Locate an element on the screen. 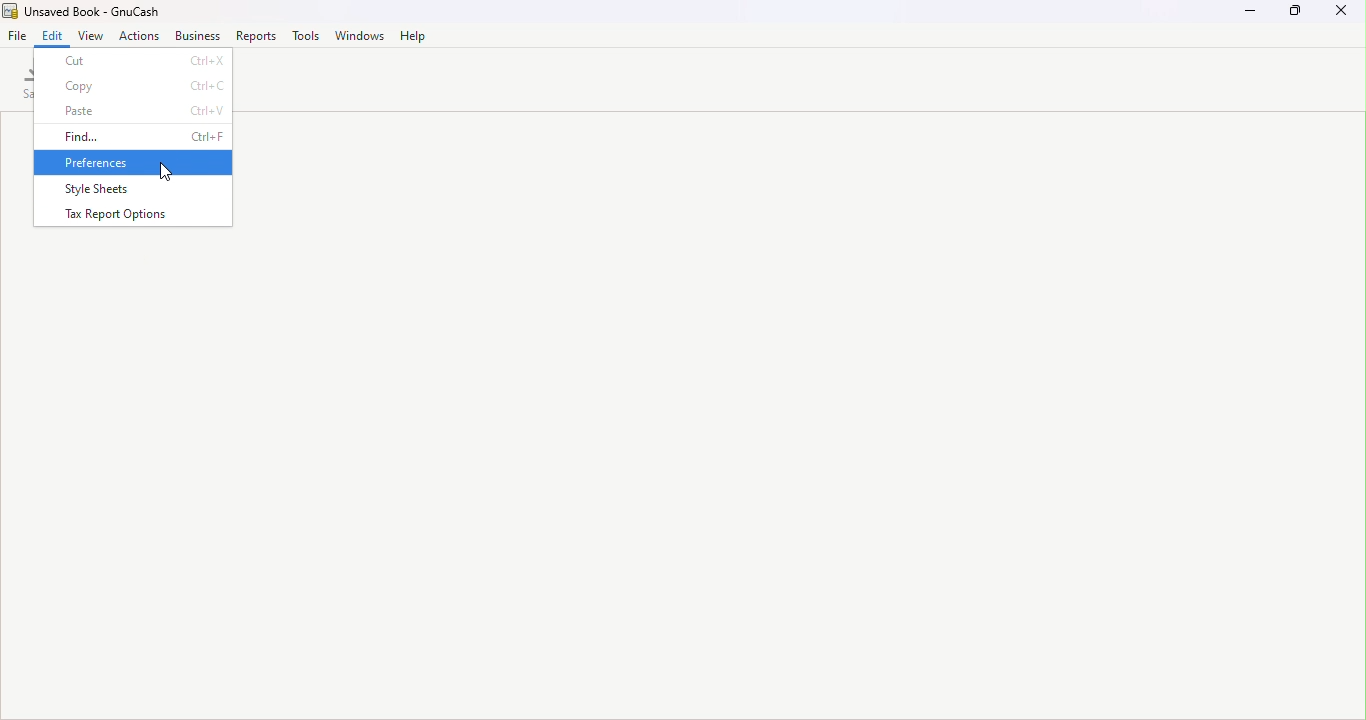 The image size is (1366, 720). Preferences is located at coordinates (136, 163).